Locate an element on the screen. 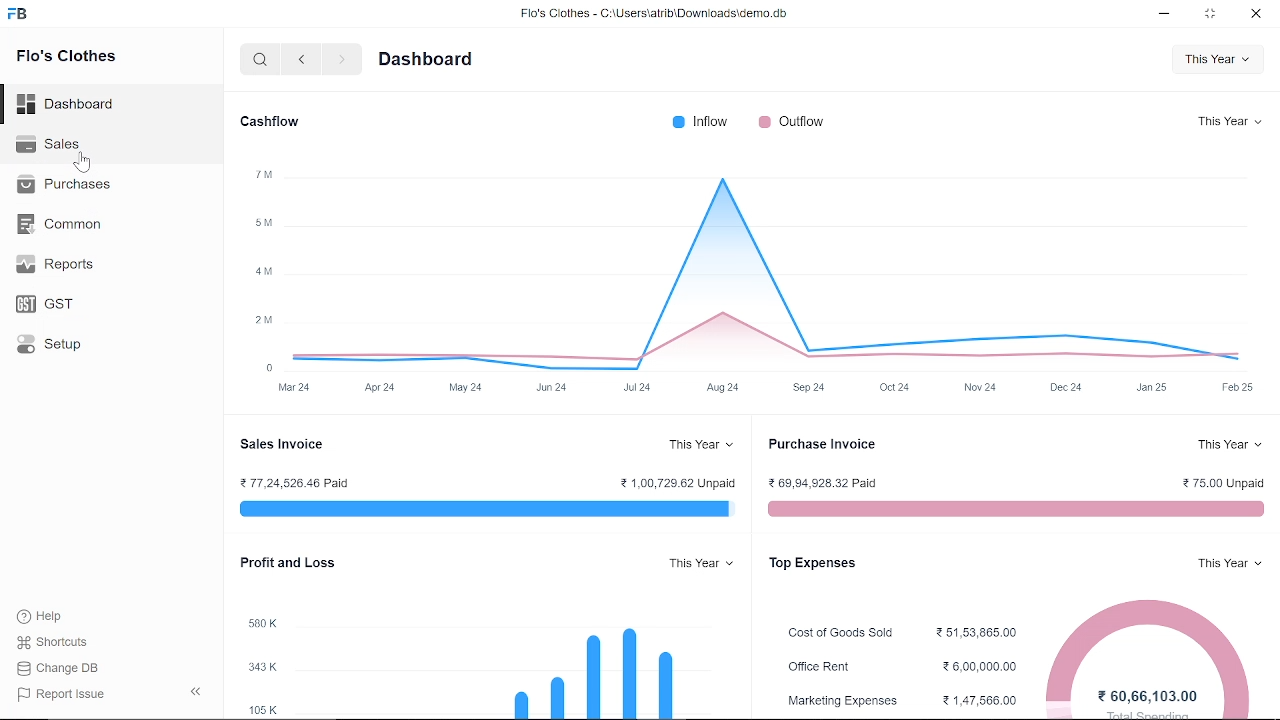 The image size is (1280, 720). 343K is located at coordinates (265, 666).